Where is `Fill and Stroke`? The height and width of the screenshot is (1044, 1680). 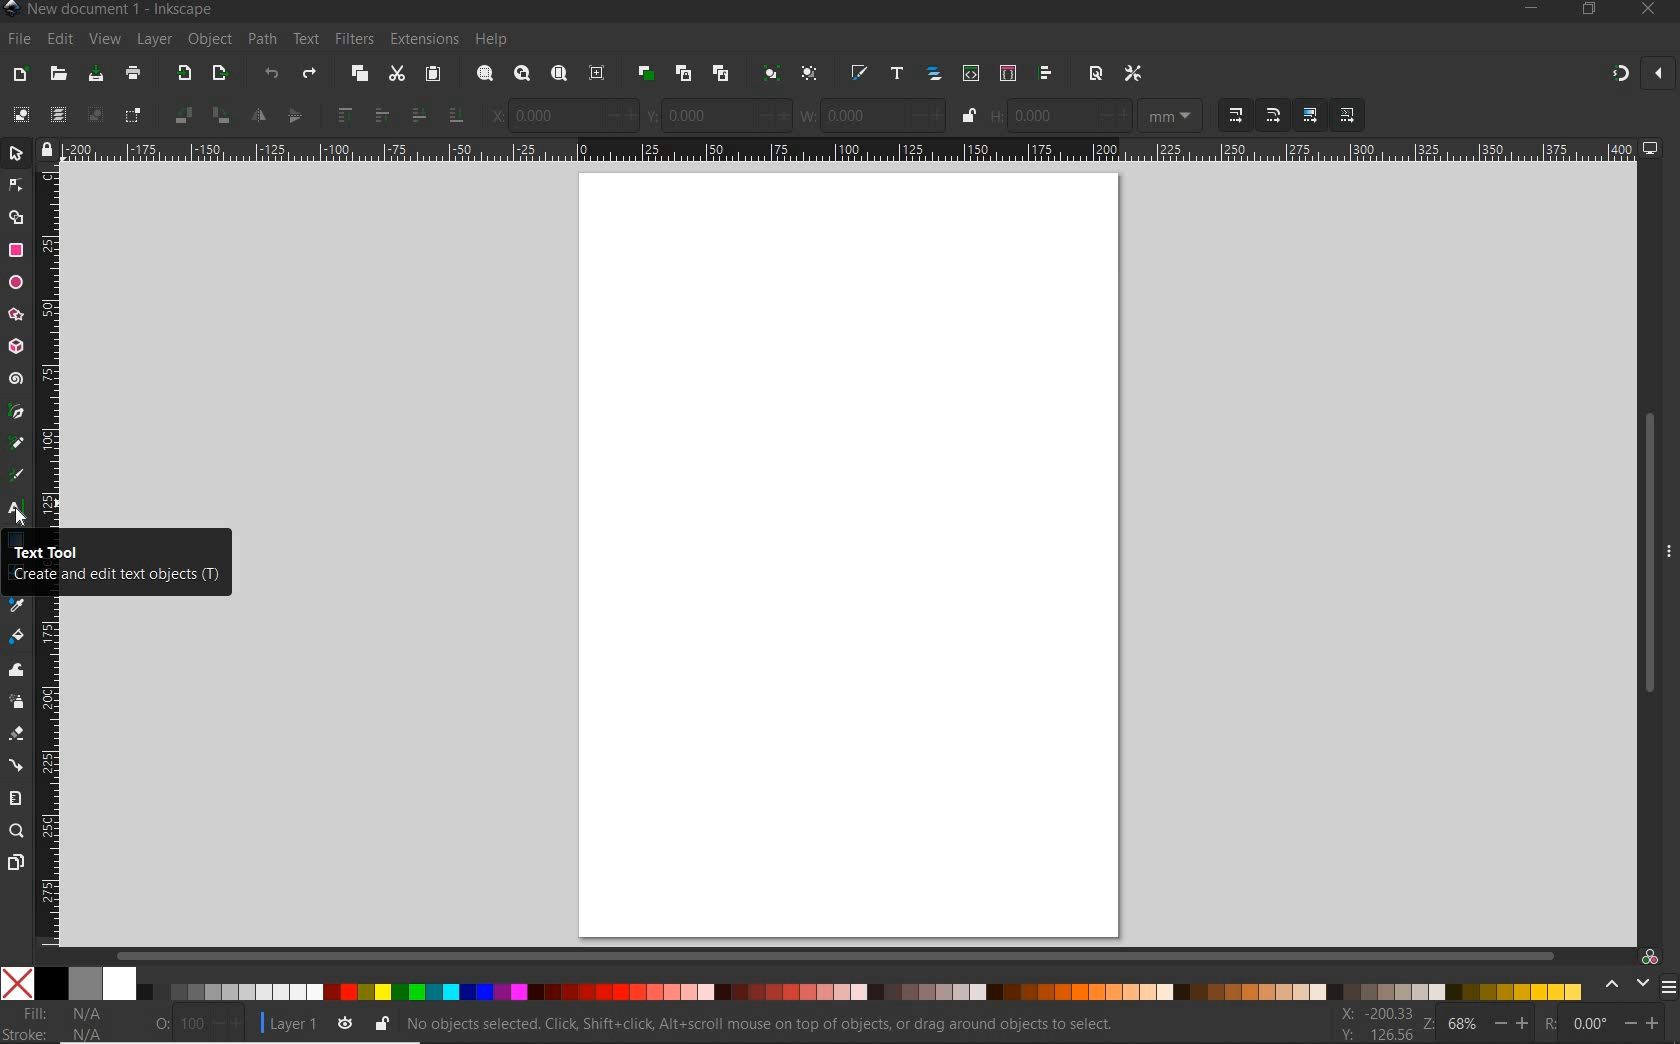 Fill and Stroke is located at coordinates (63, 1023).